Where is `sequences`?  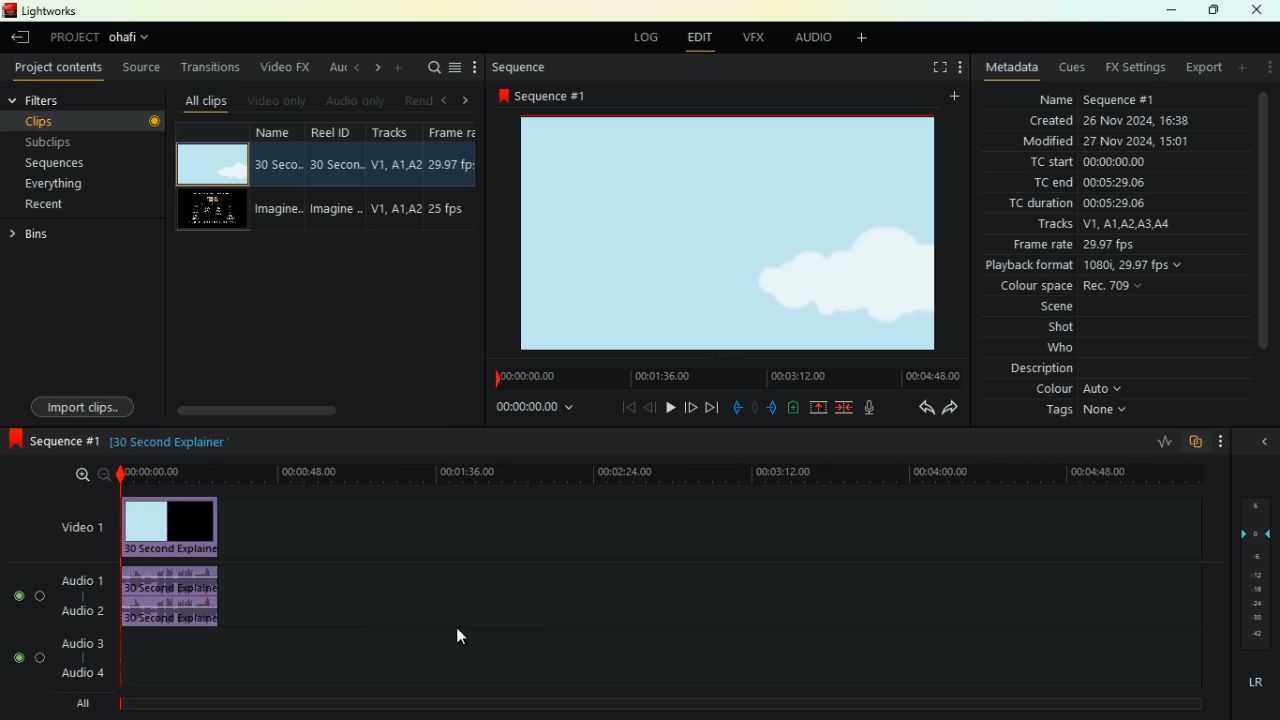 sequences is located at coordinates (63, 165).